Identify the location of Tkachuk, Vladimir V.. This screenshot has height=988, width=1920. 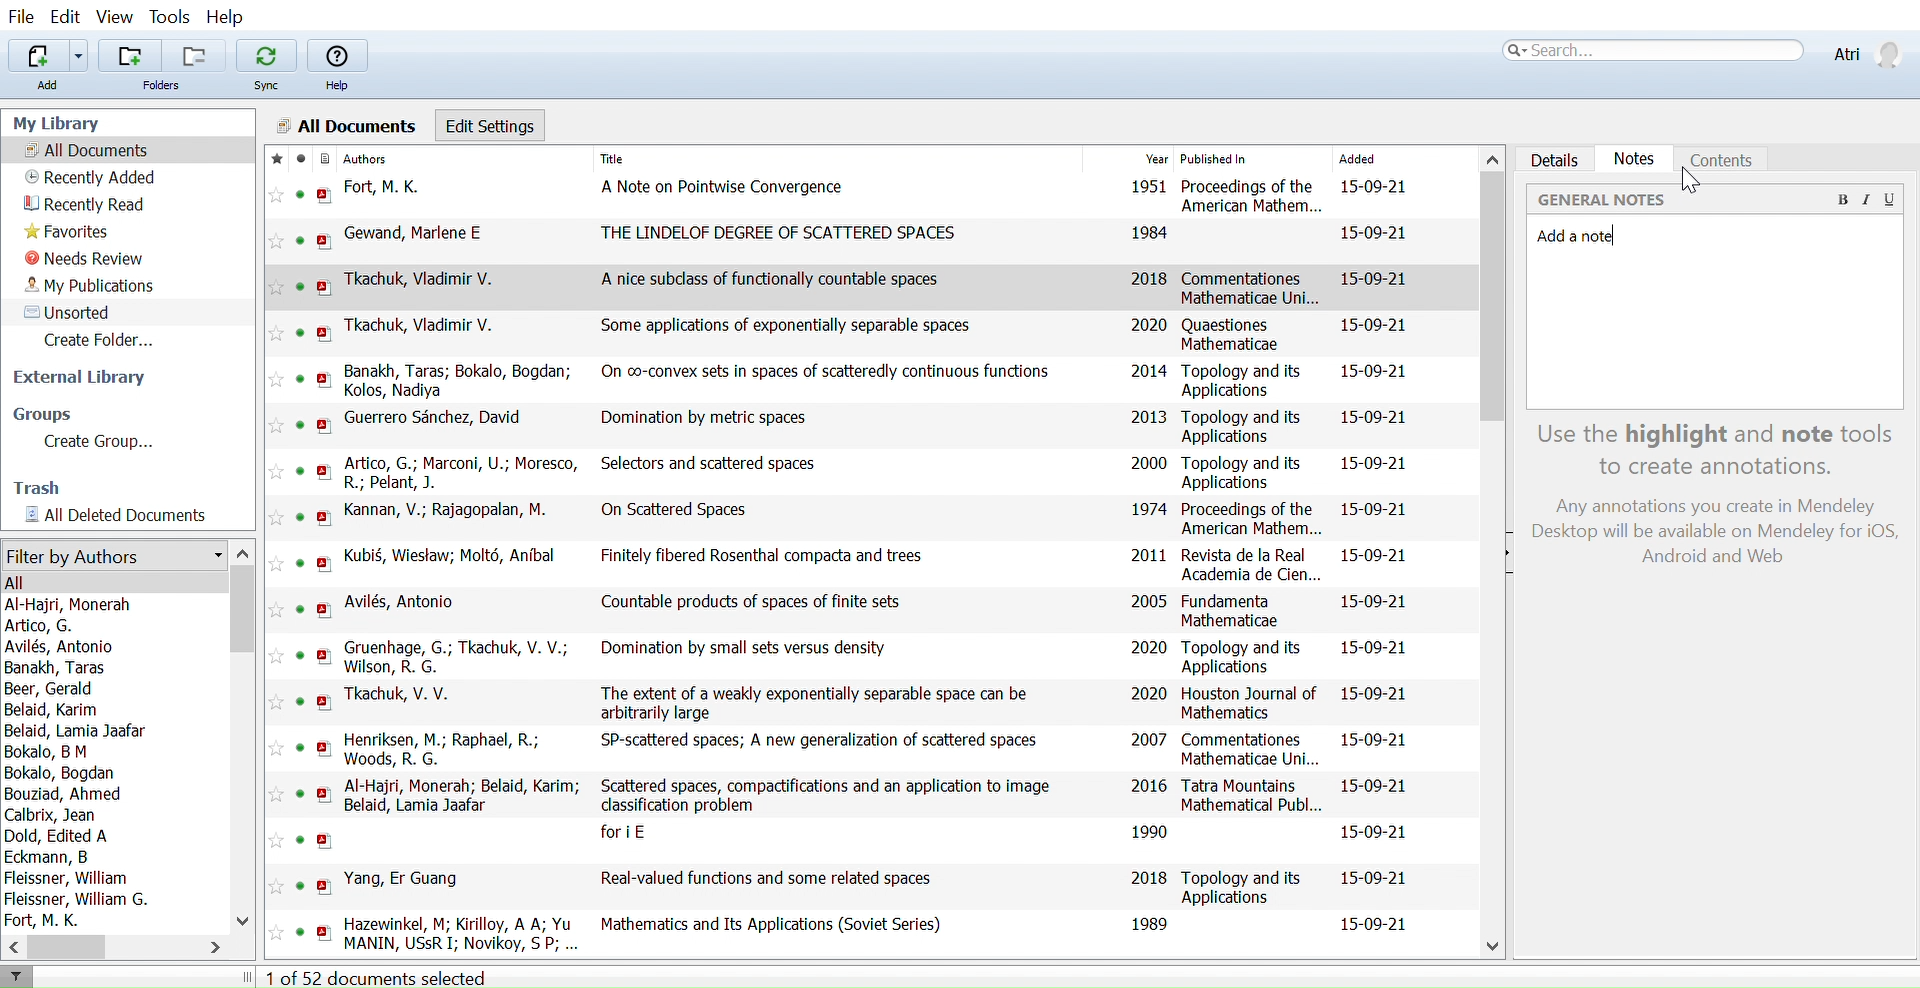
(419, 325).